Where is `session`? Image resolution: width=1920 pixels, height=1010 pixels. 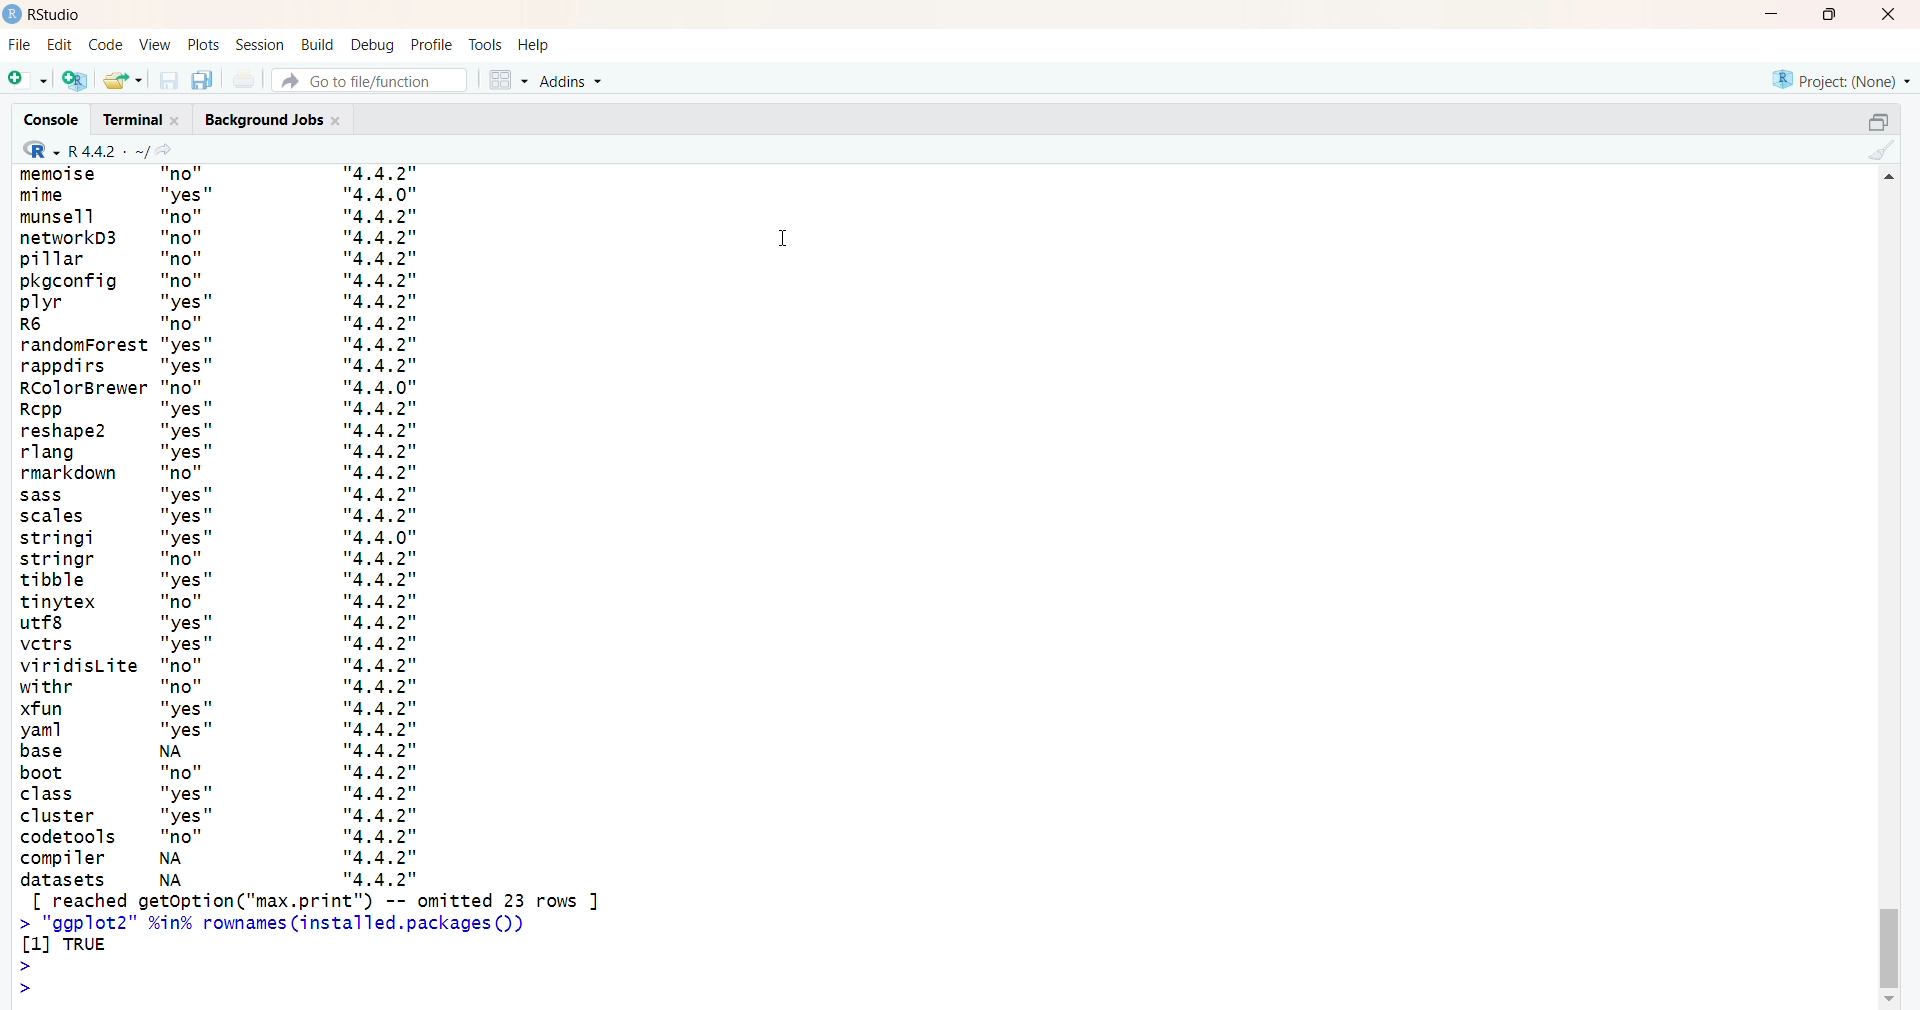 session is located at coordinates (260, 45).